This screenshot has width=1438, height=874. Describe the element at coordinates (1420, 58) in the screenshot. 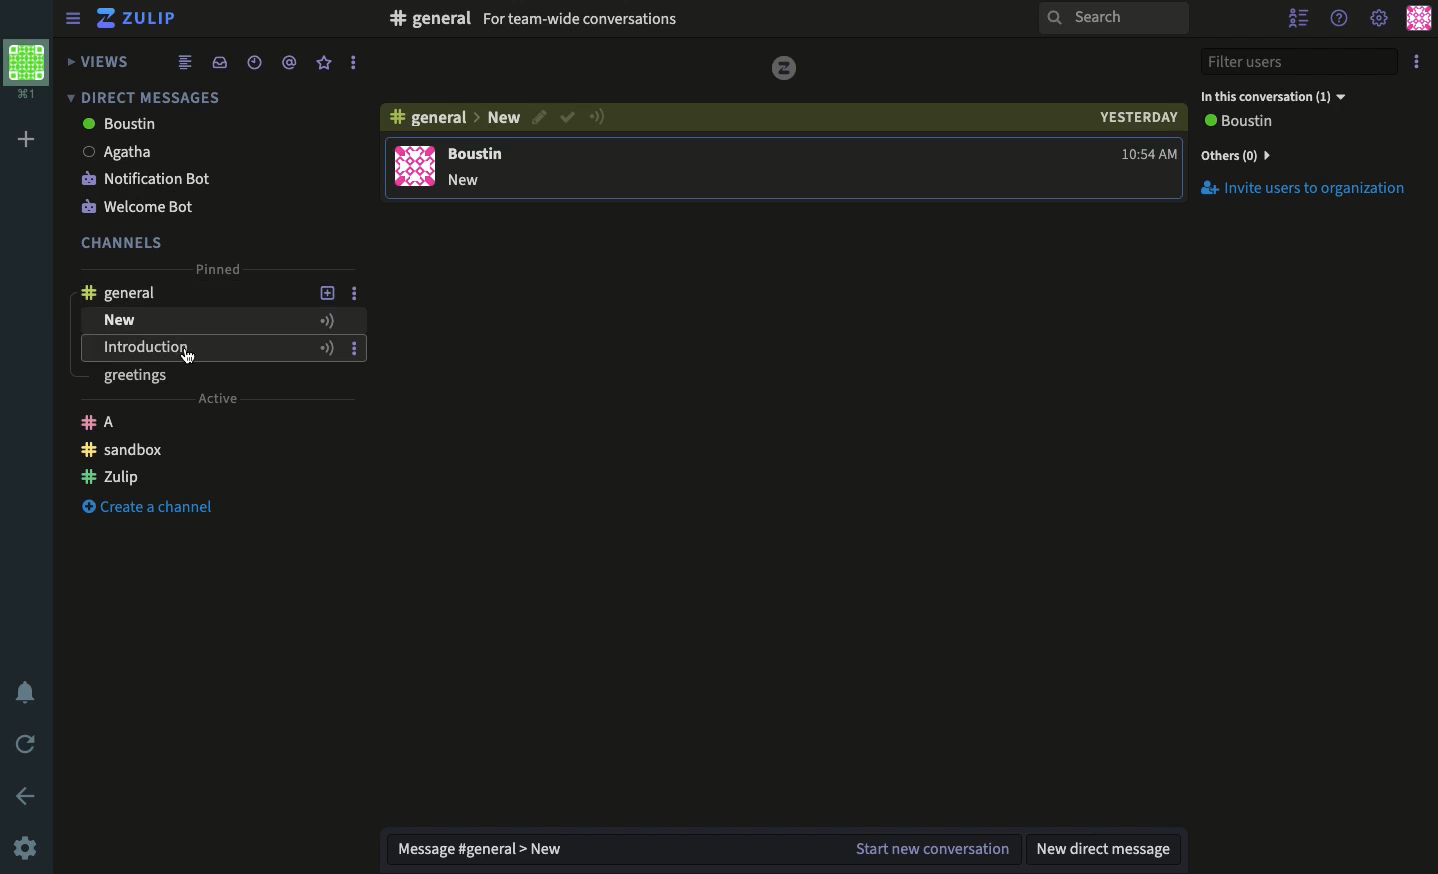

I see `Options ` at that location.